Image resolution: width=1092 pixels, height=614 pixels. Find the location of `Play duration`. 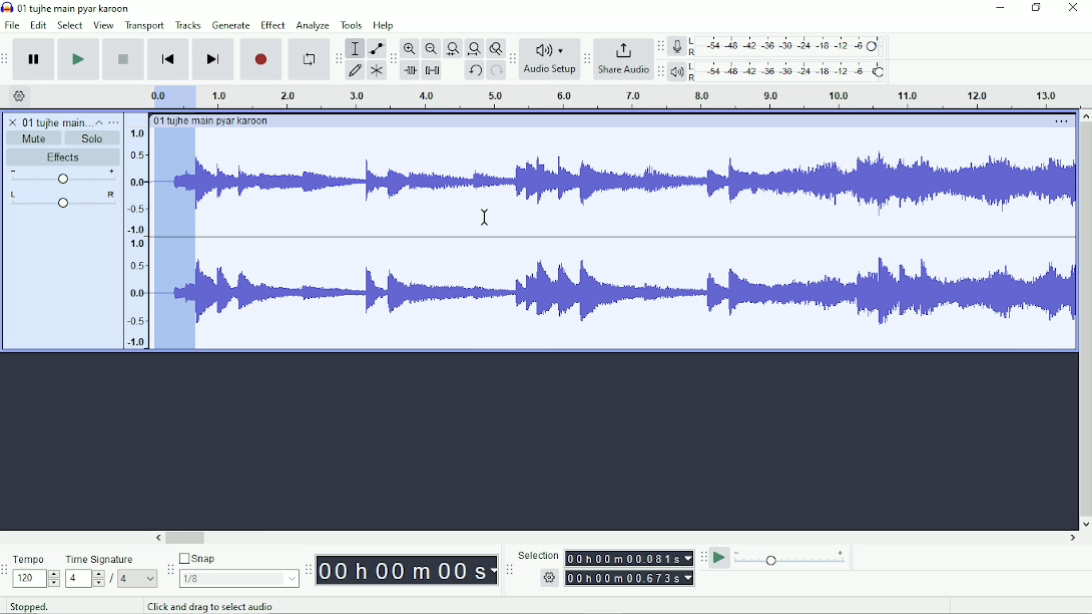

Play duration is located at coordinates (635, 97).